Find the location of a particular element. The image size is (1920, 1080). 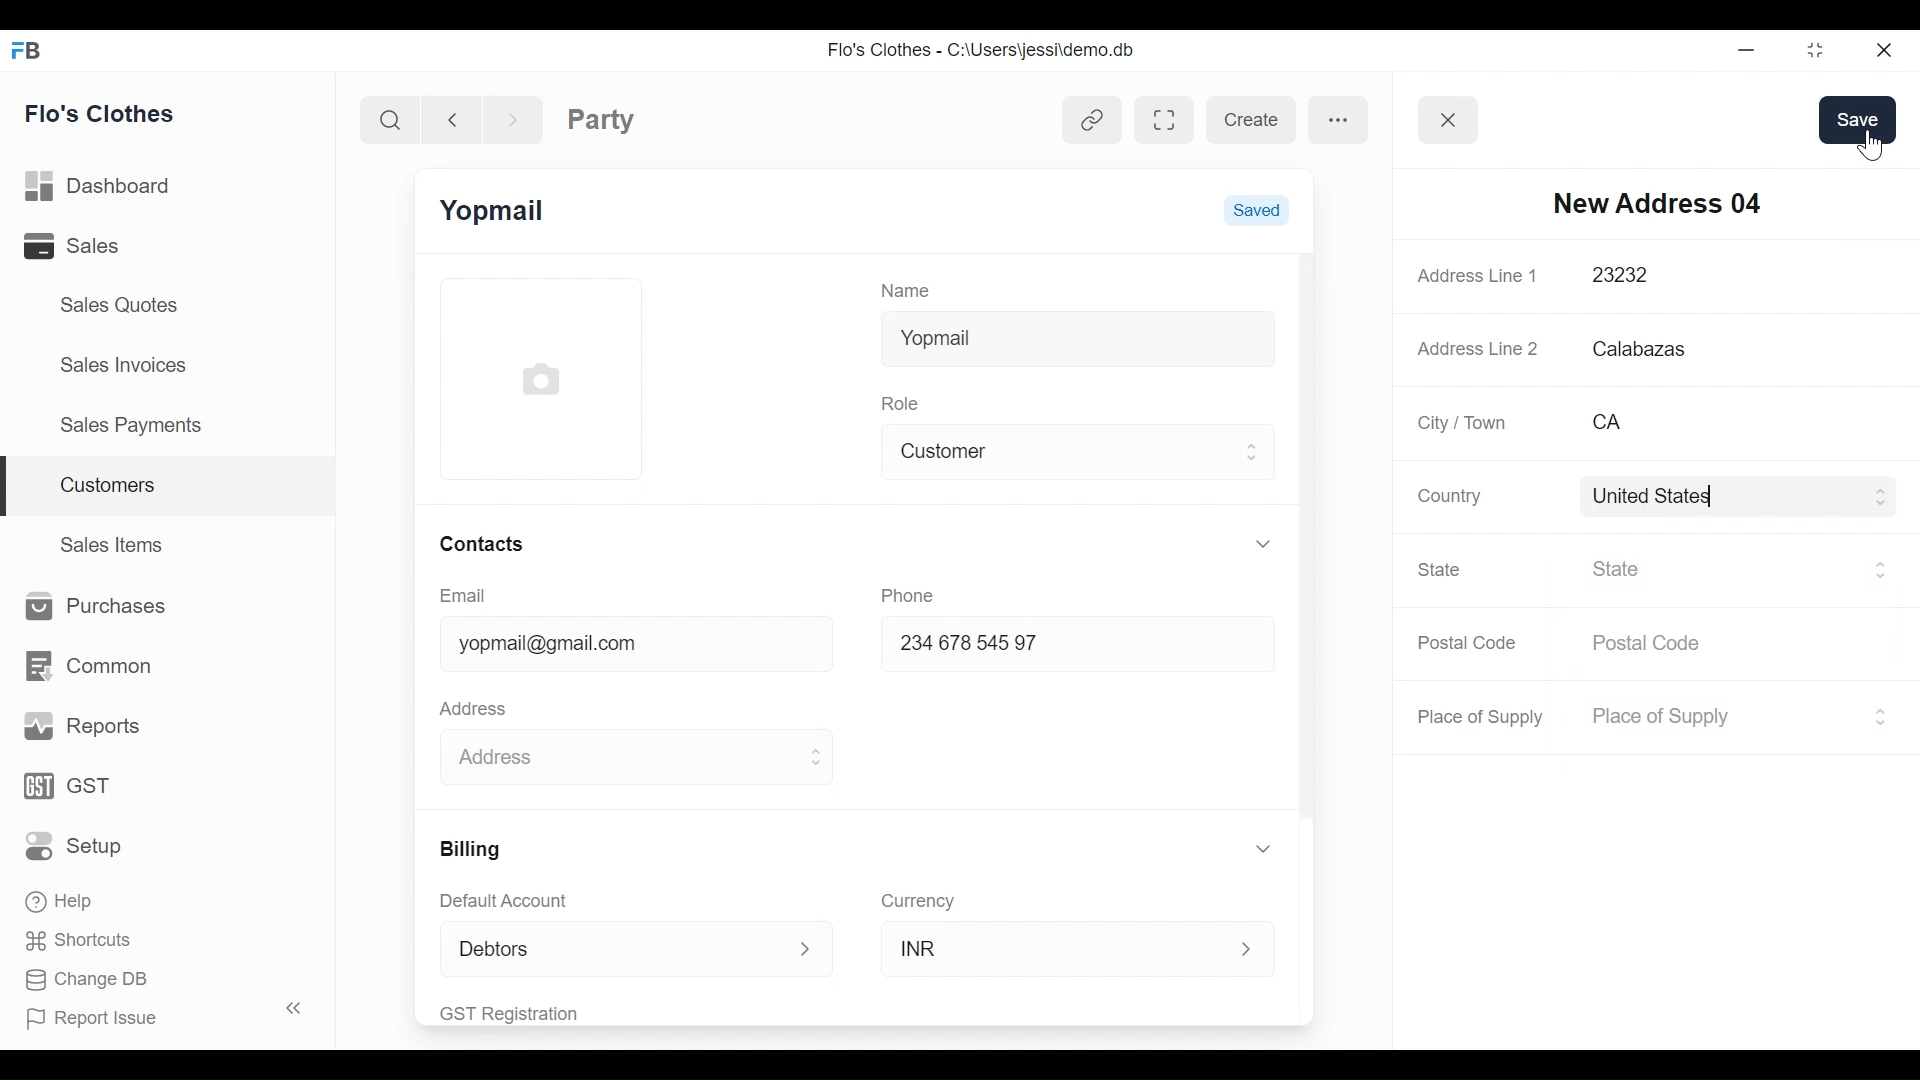

Navigate Forward is located at coordinates (513, 117).